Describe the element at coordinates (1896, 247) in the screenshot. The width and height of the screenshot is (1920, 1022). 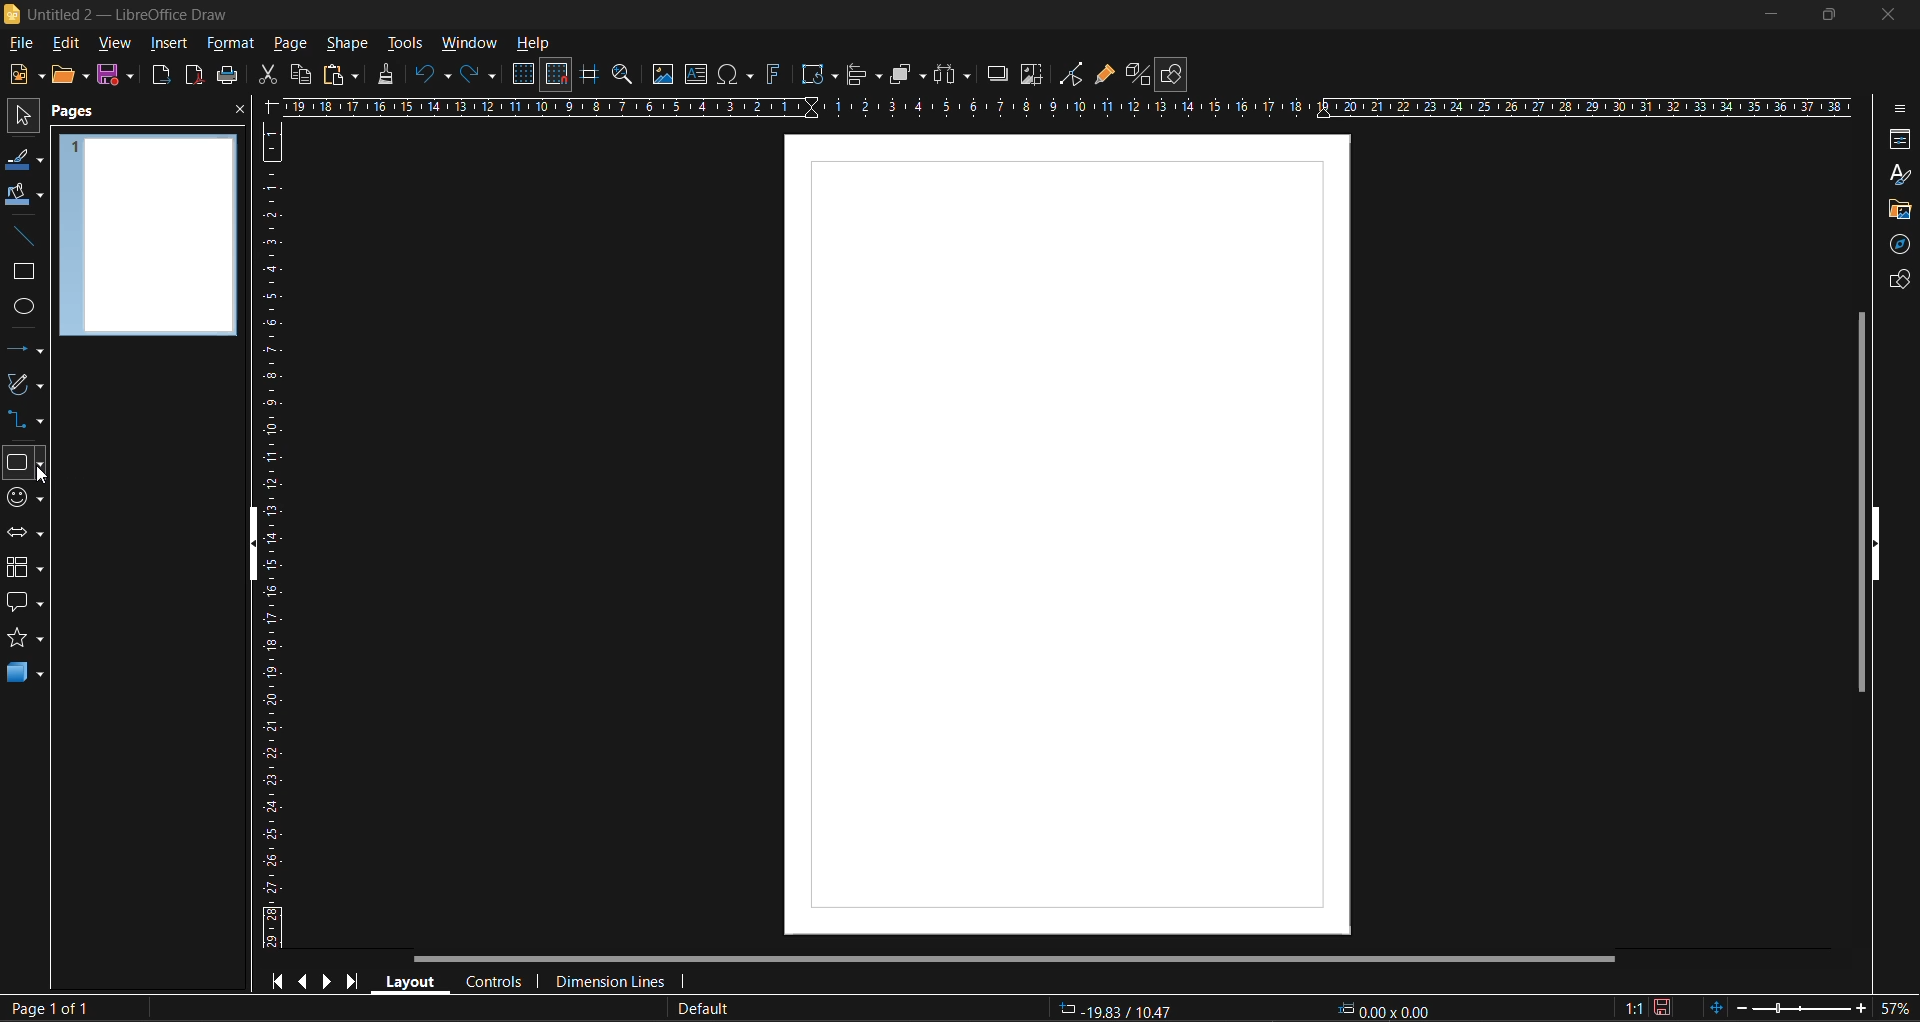
I see `navigator` at that location.